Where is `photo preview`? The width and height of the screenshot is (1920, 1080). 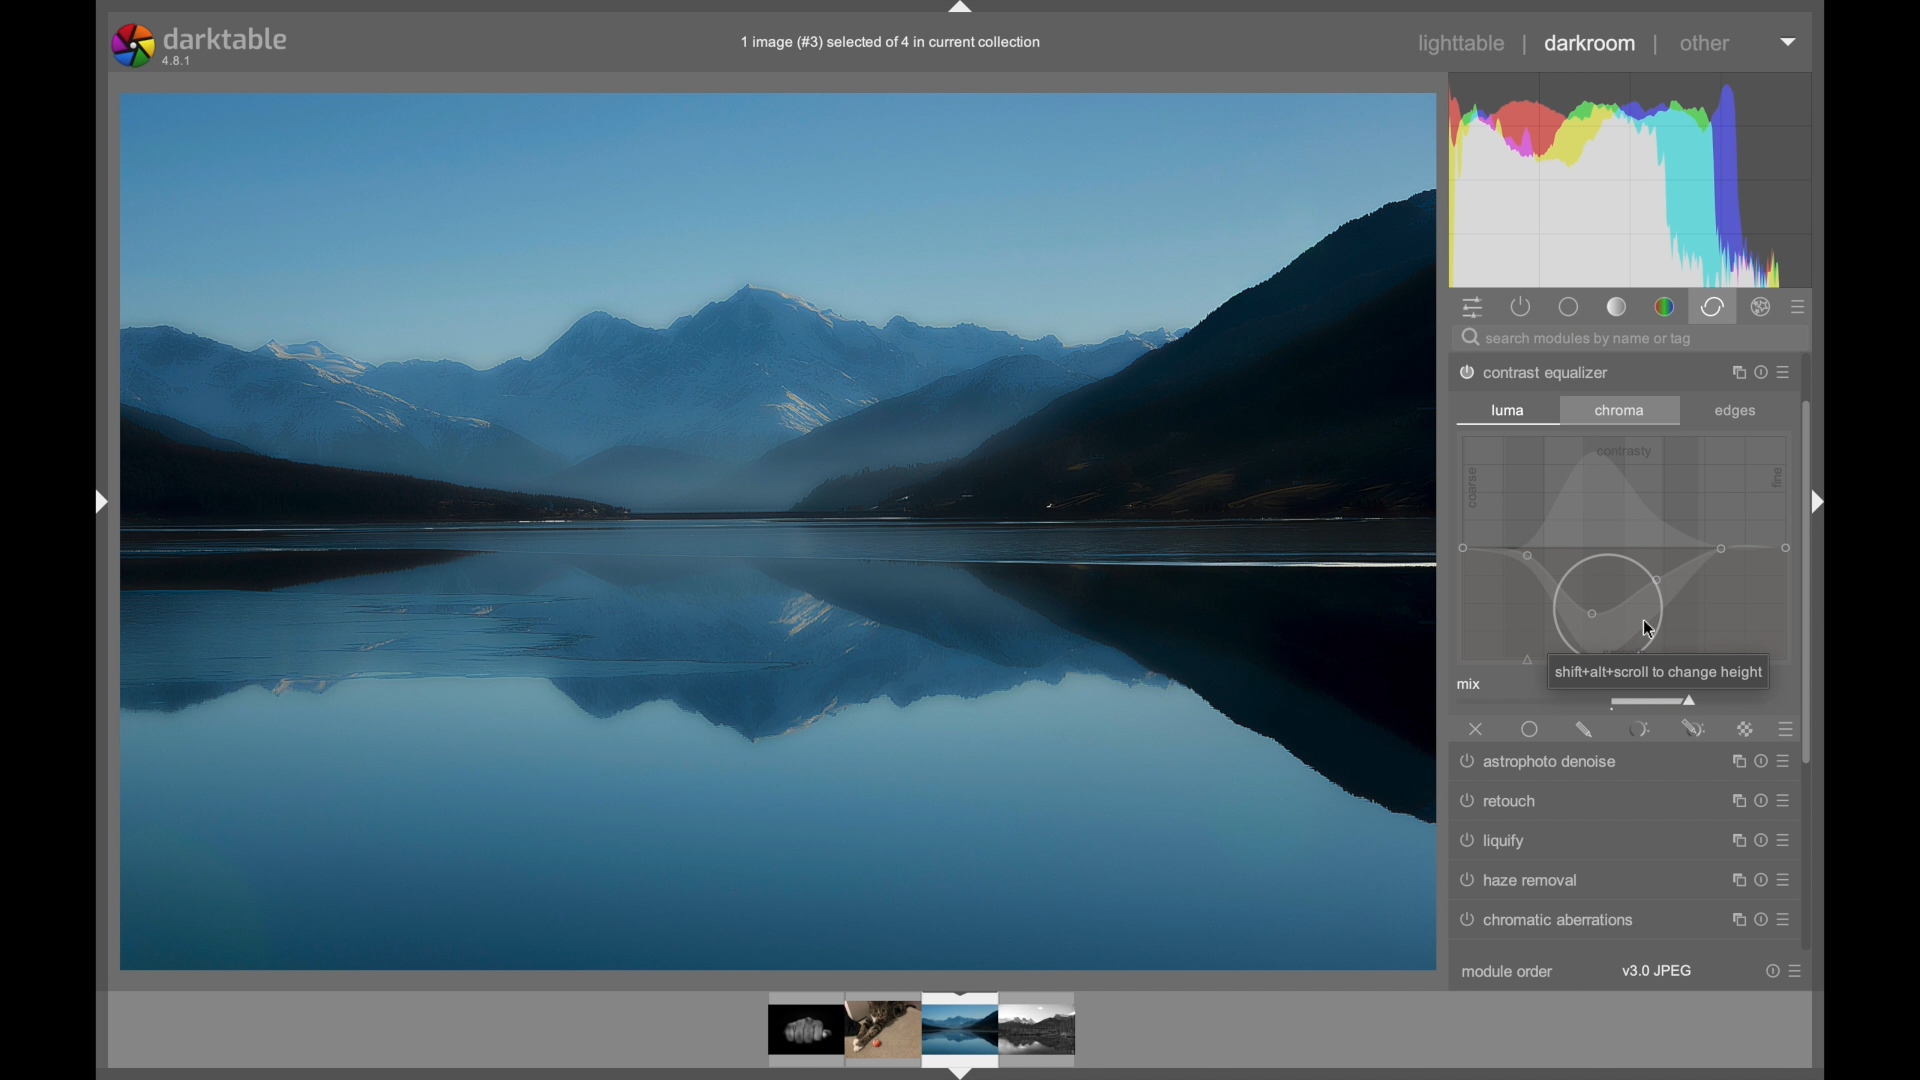 photo preview is located at coordinates (923, 1031).